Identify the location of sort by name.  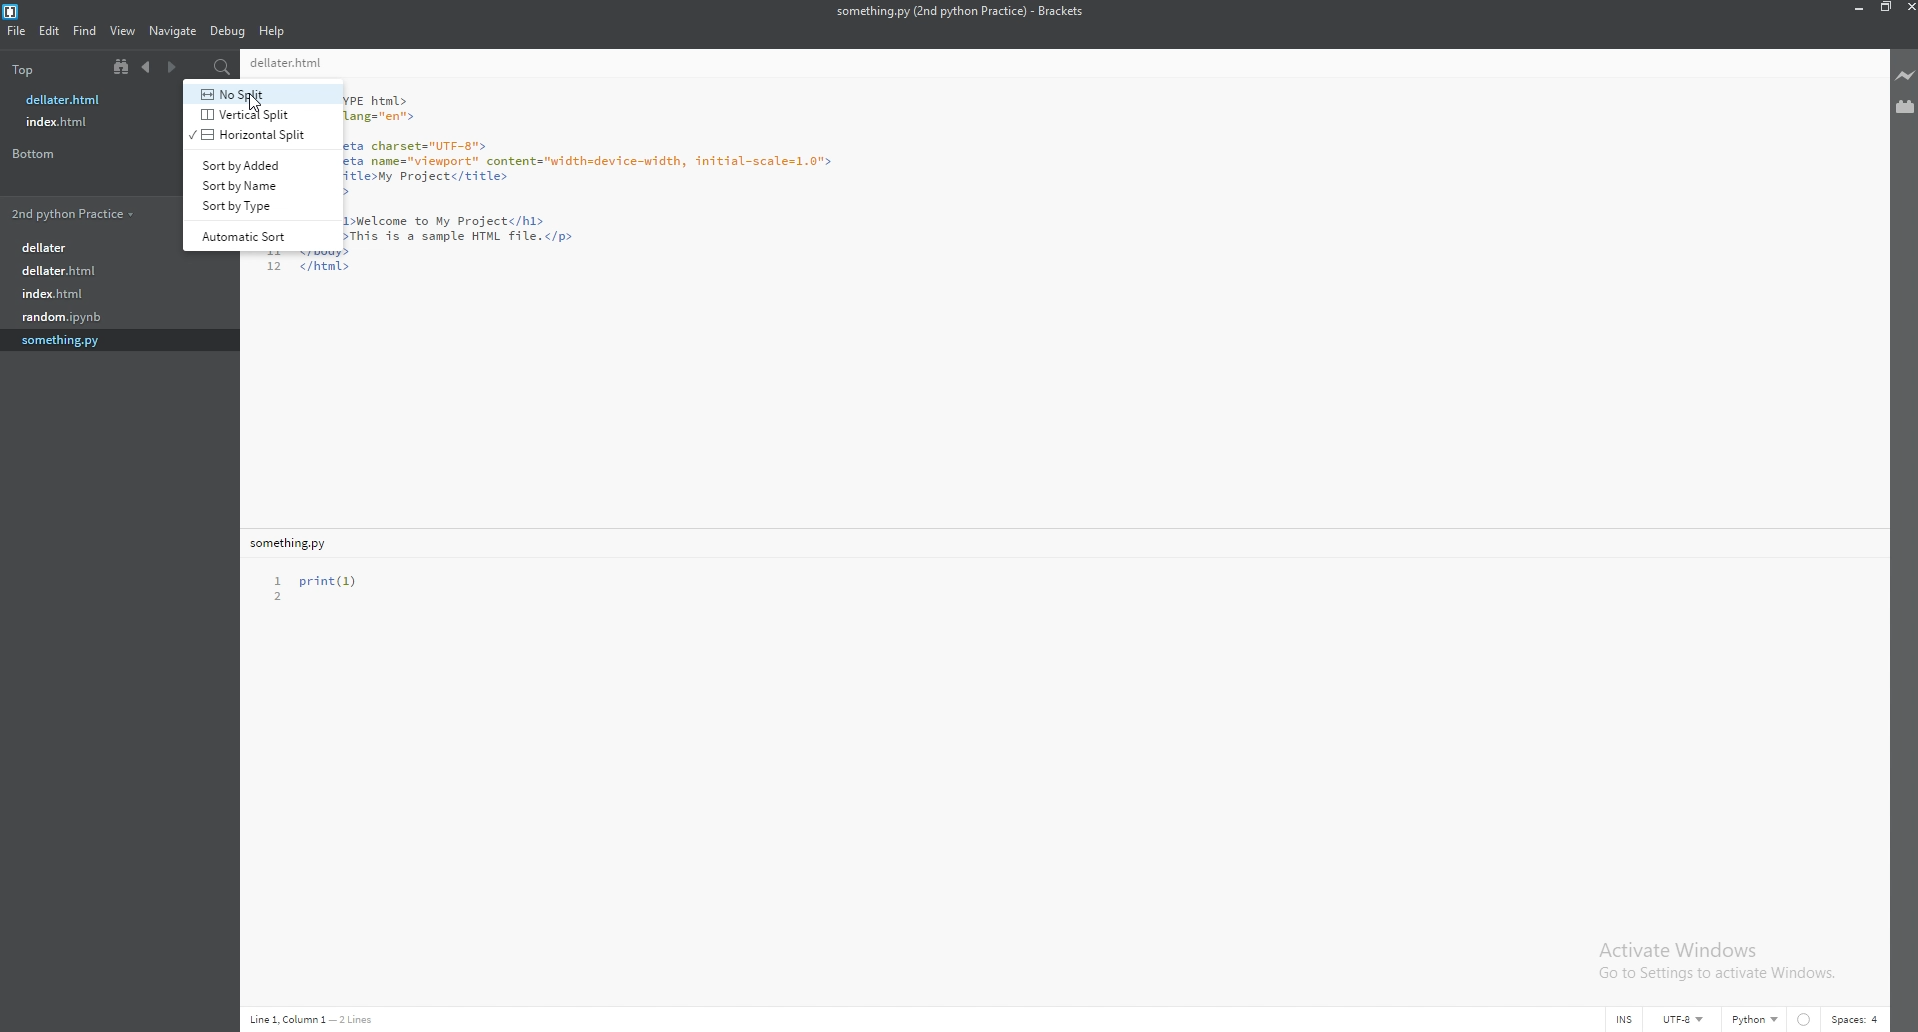
(262, 185).